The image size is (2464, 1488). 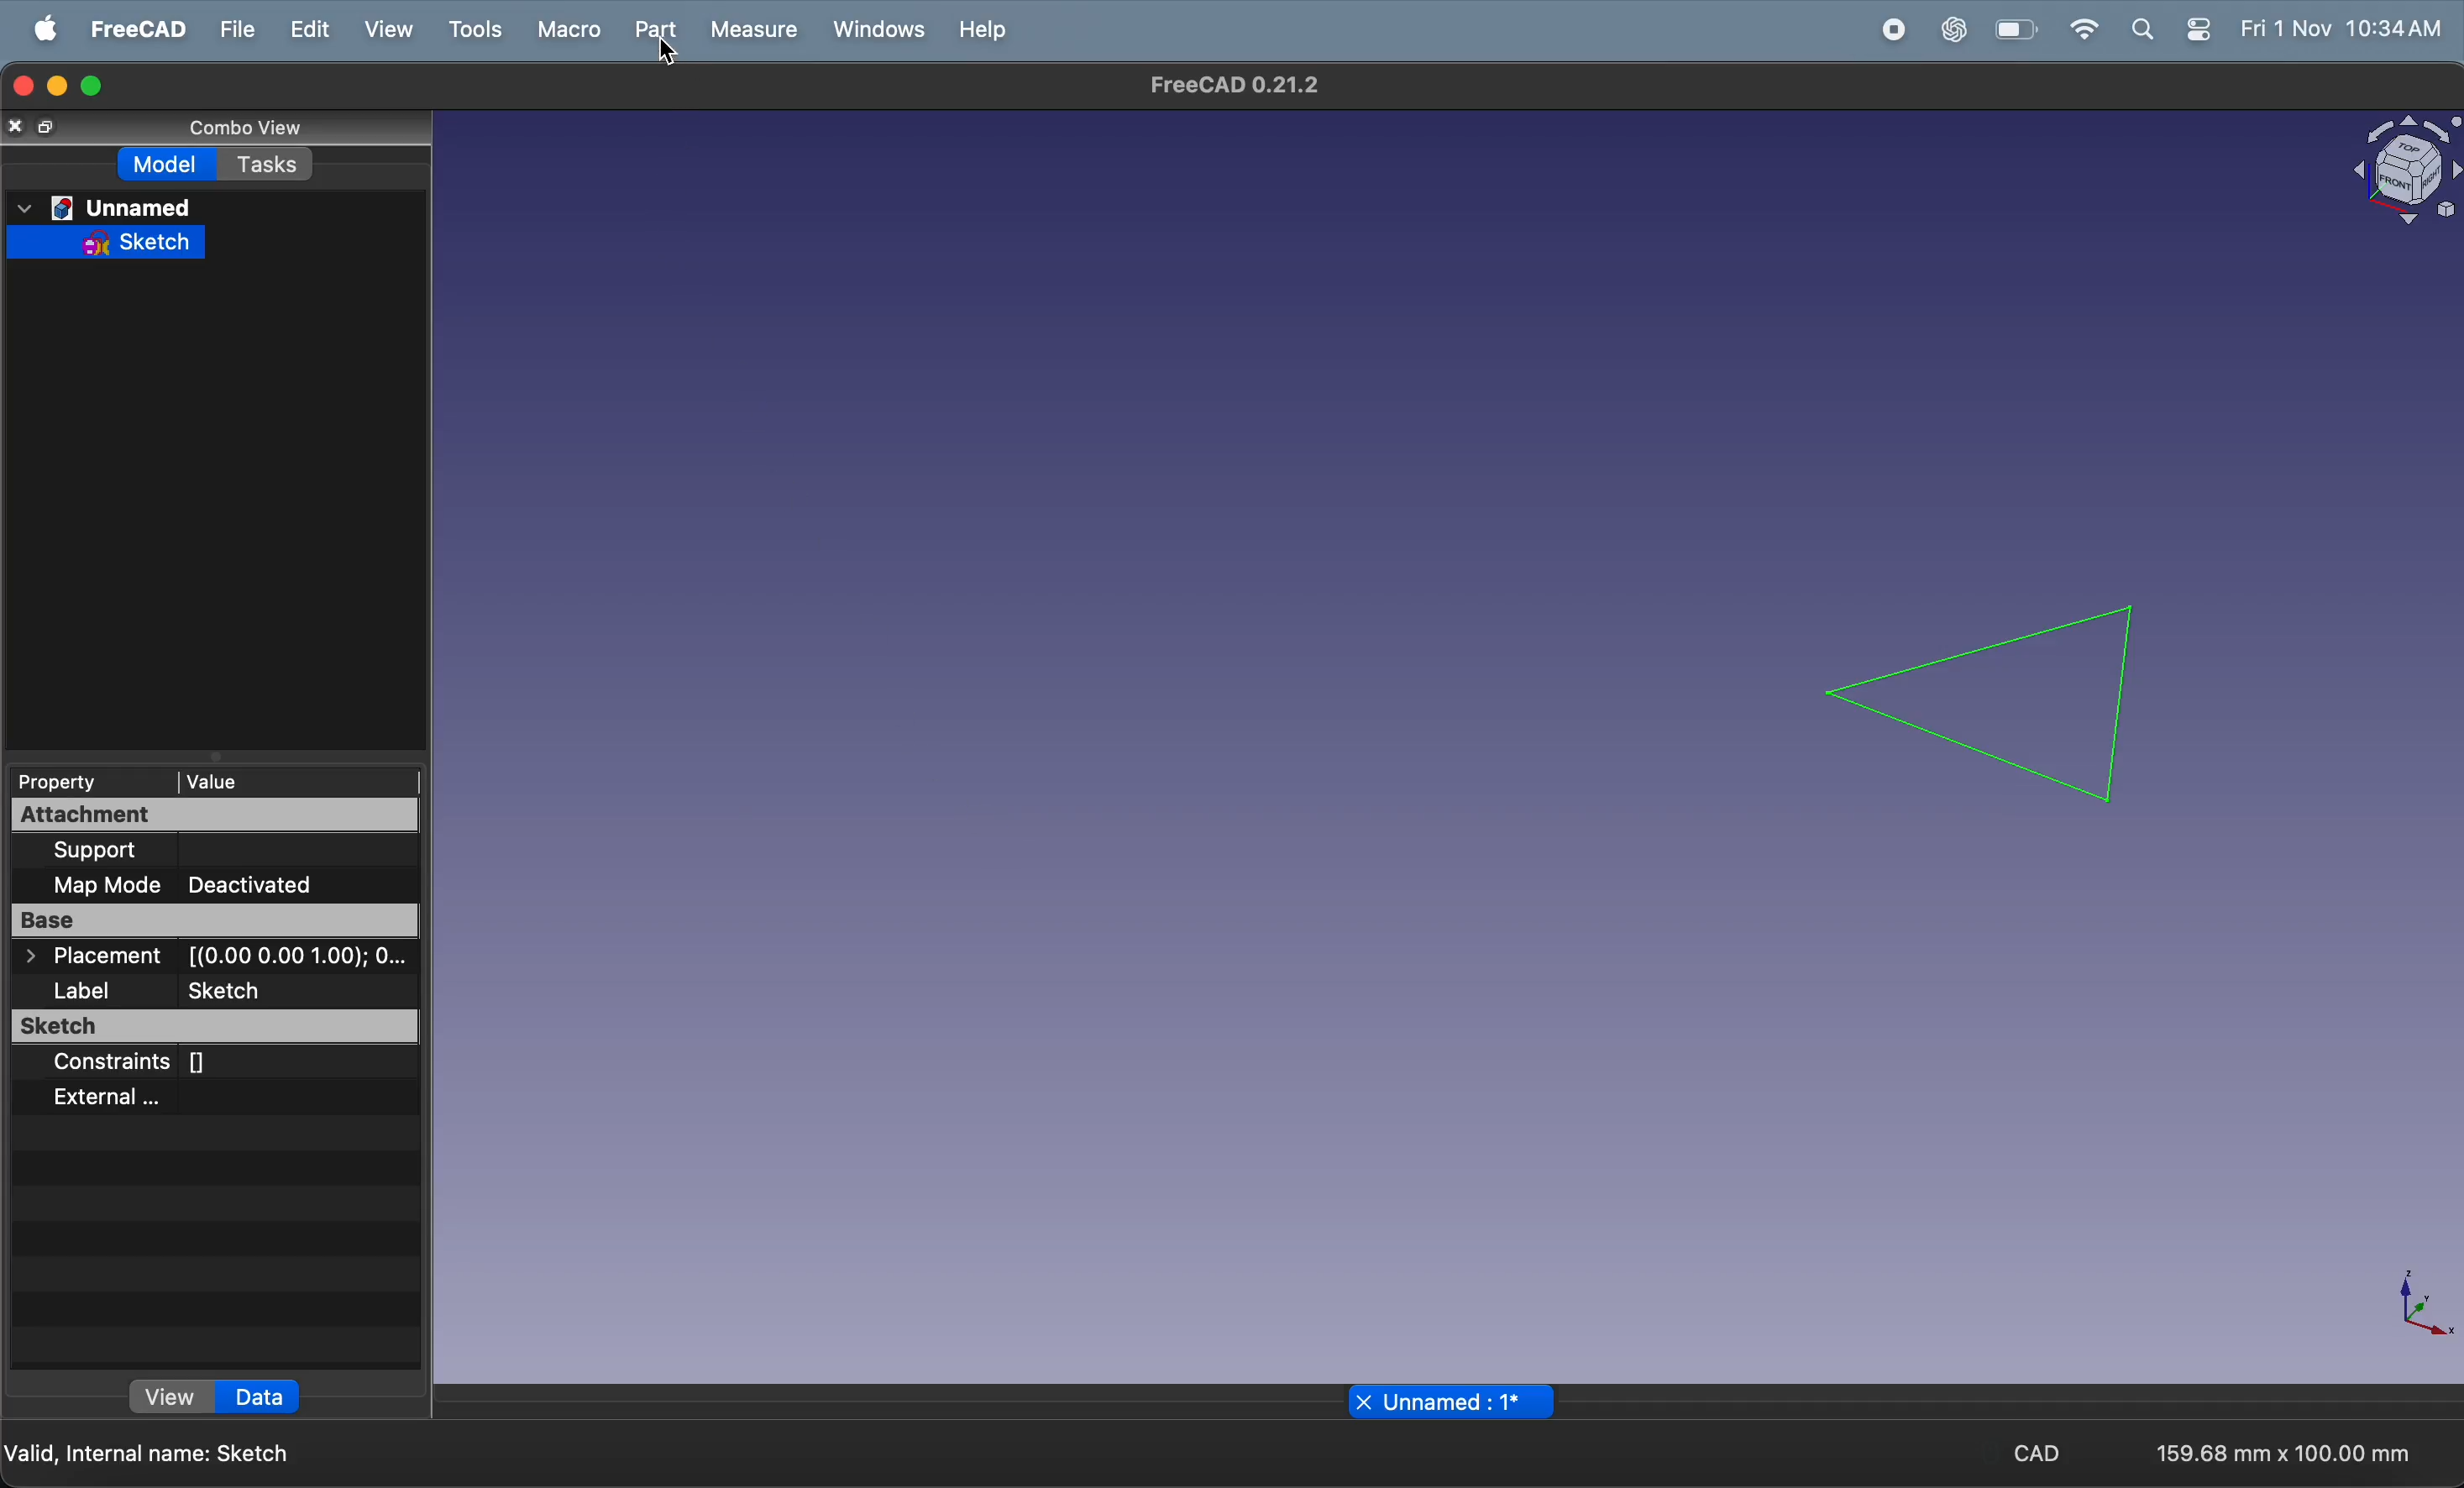 What do you see at coordinates (2021, 30) in the screenshot?
I see `battery` at bounding box center [2021, 30].